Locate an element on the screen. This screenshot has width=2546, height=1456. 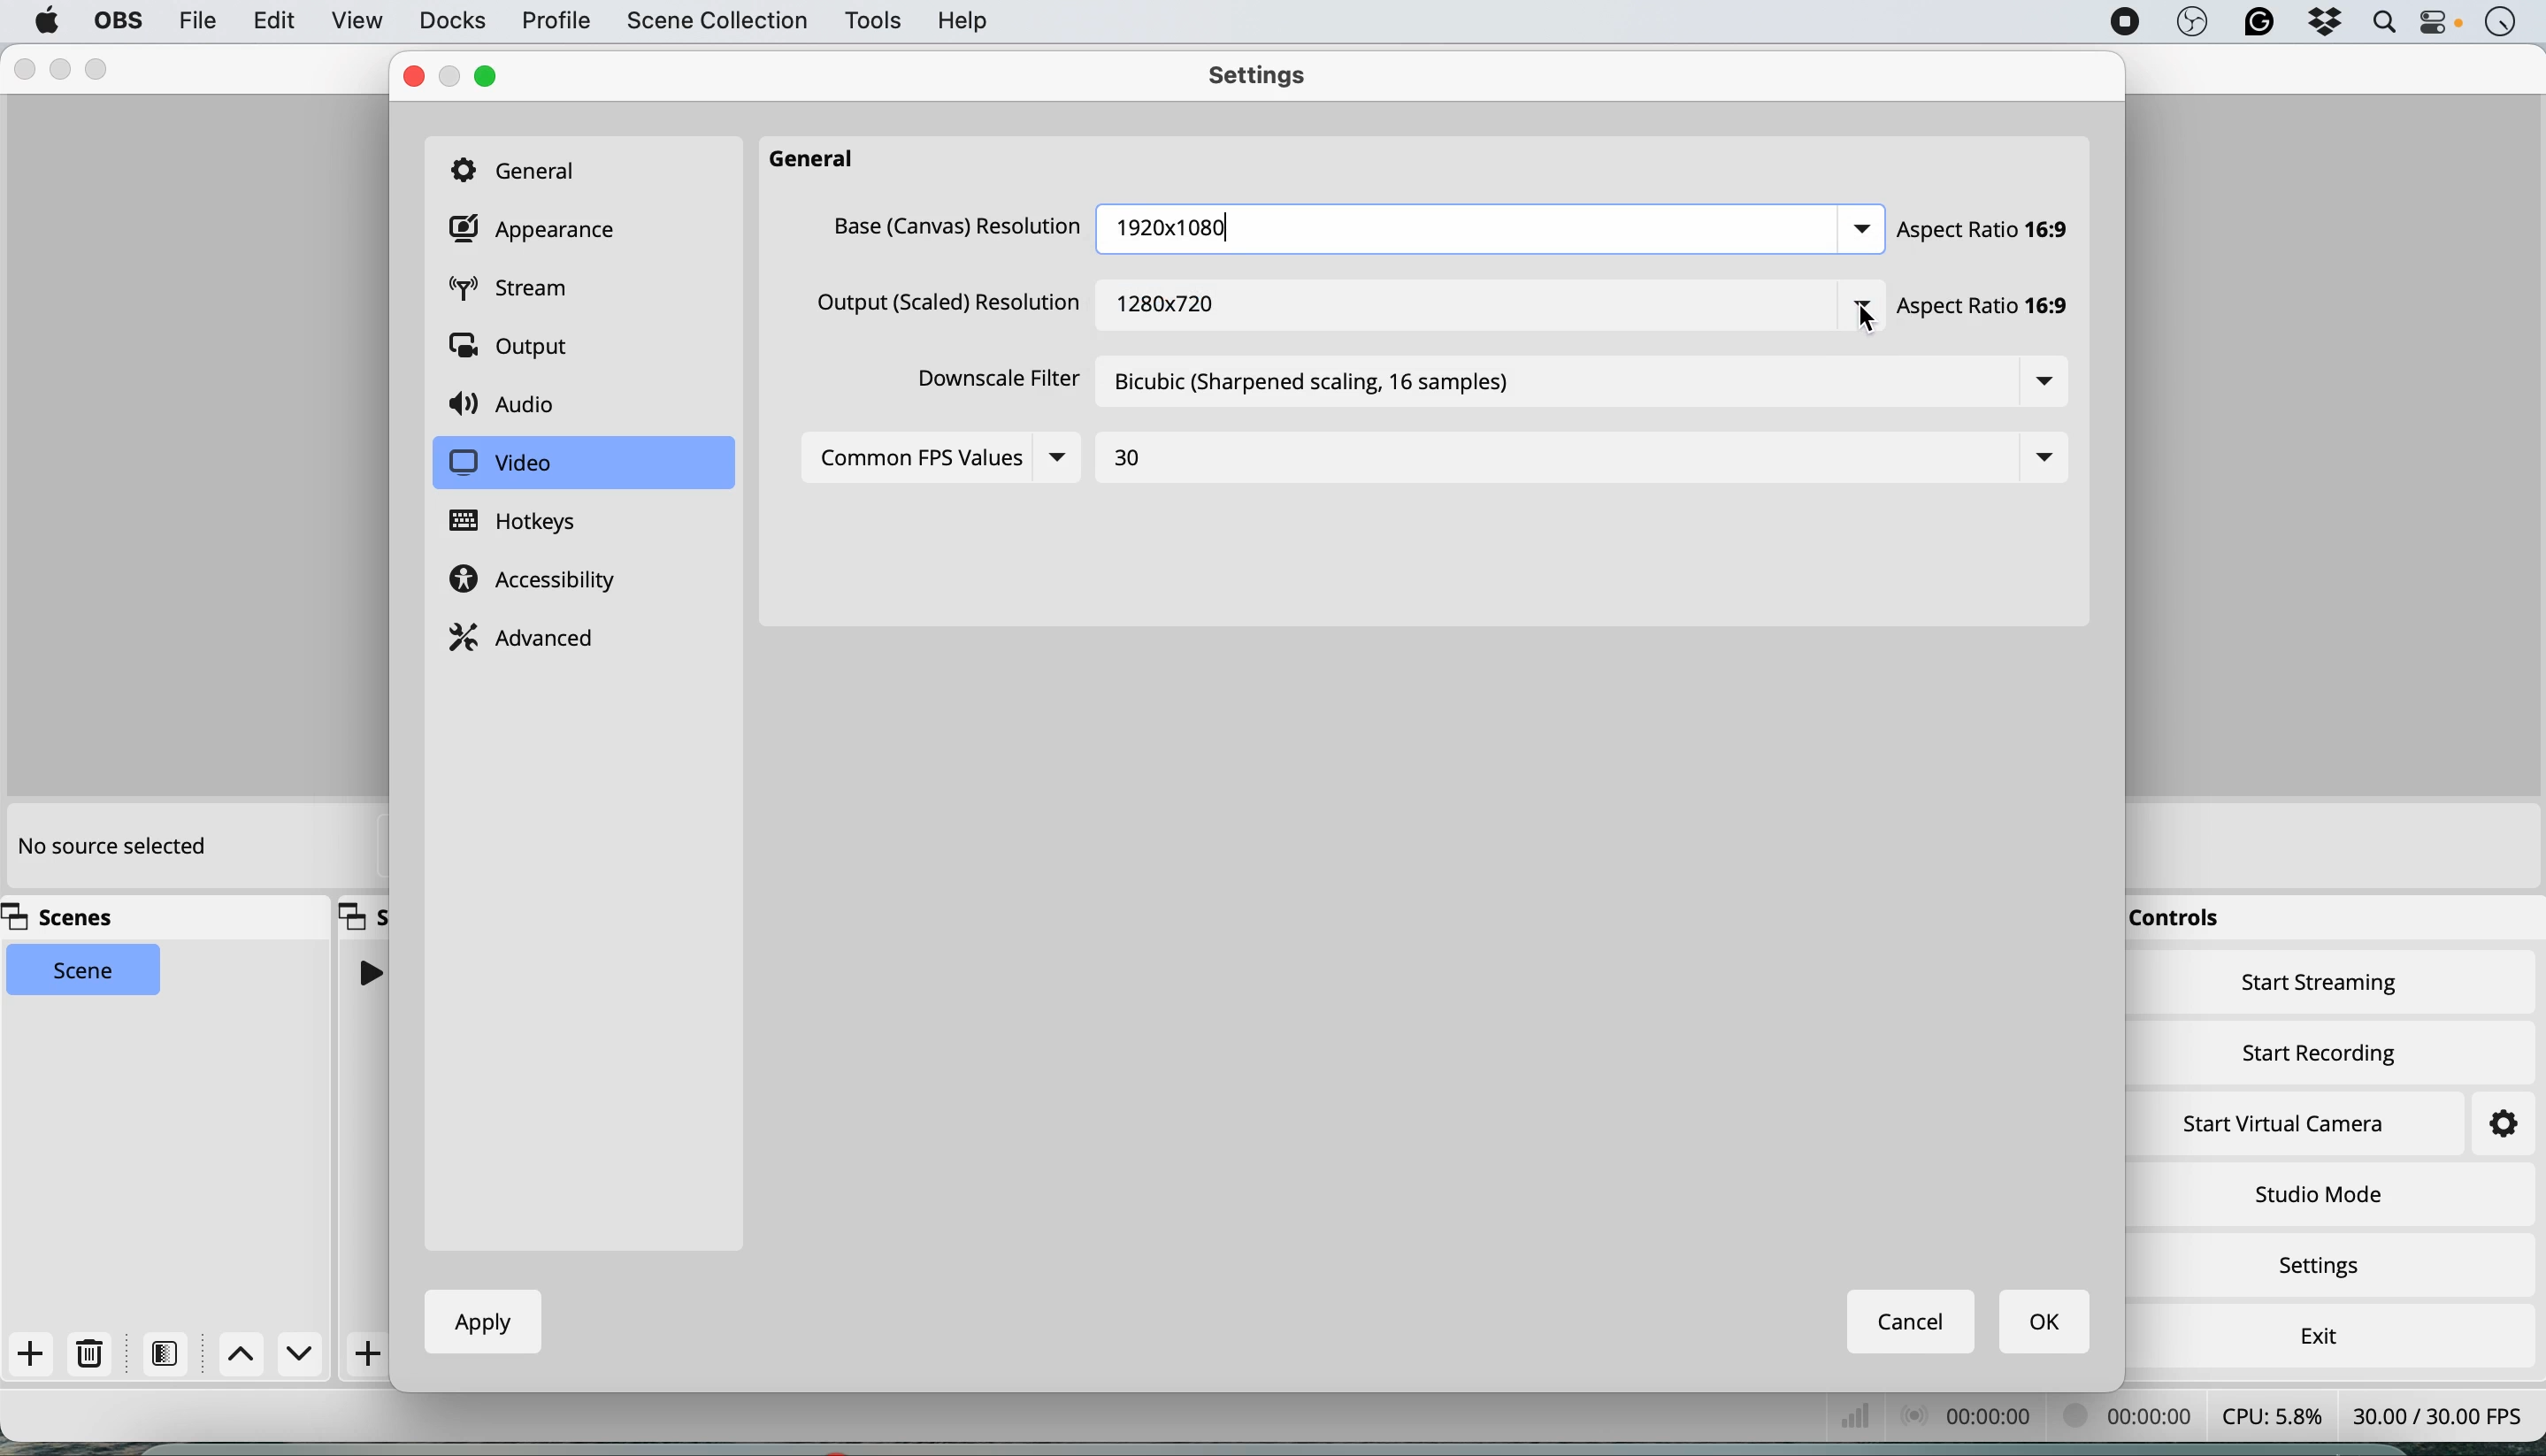
frames per second is located at coordinates (1859, 1415).